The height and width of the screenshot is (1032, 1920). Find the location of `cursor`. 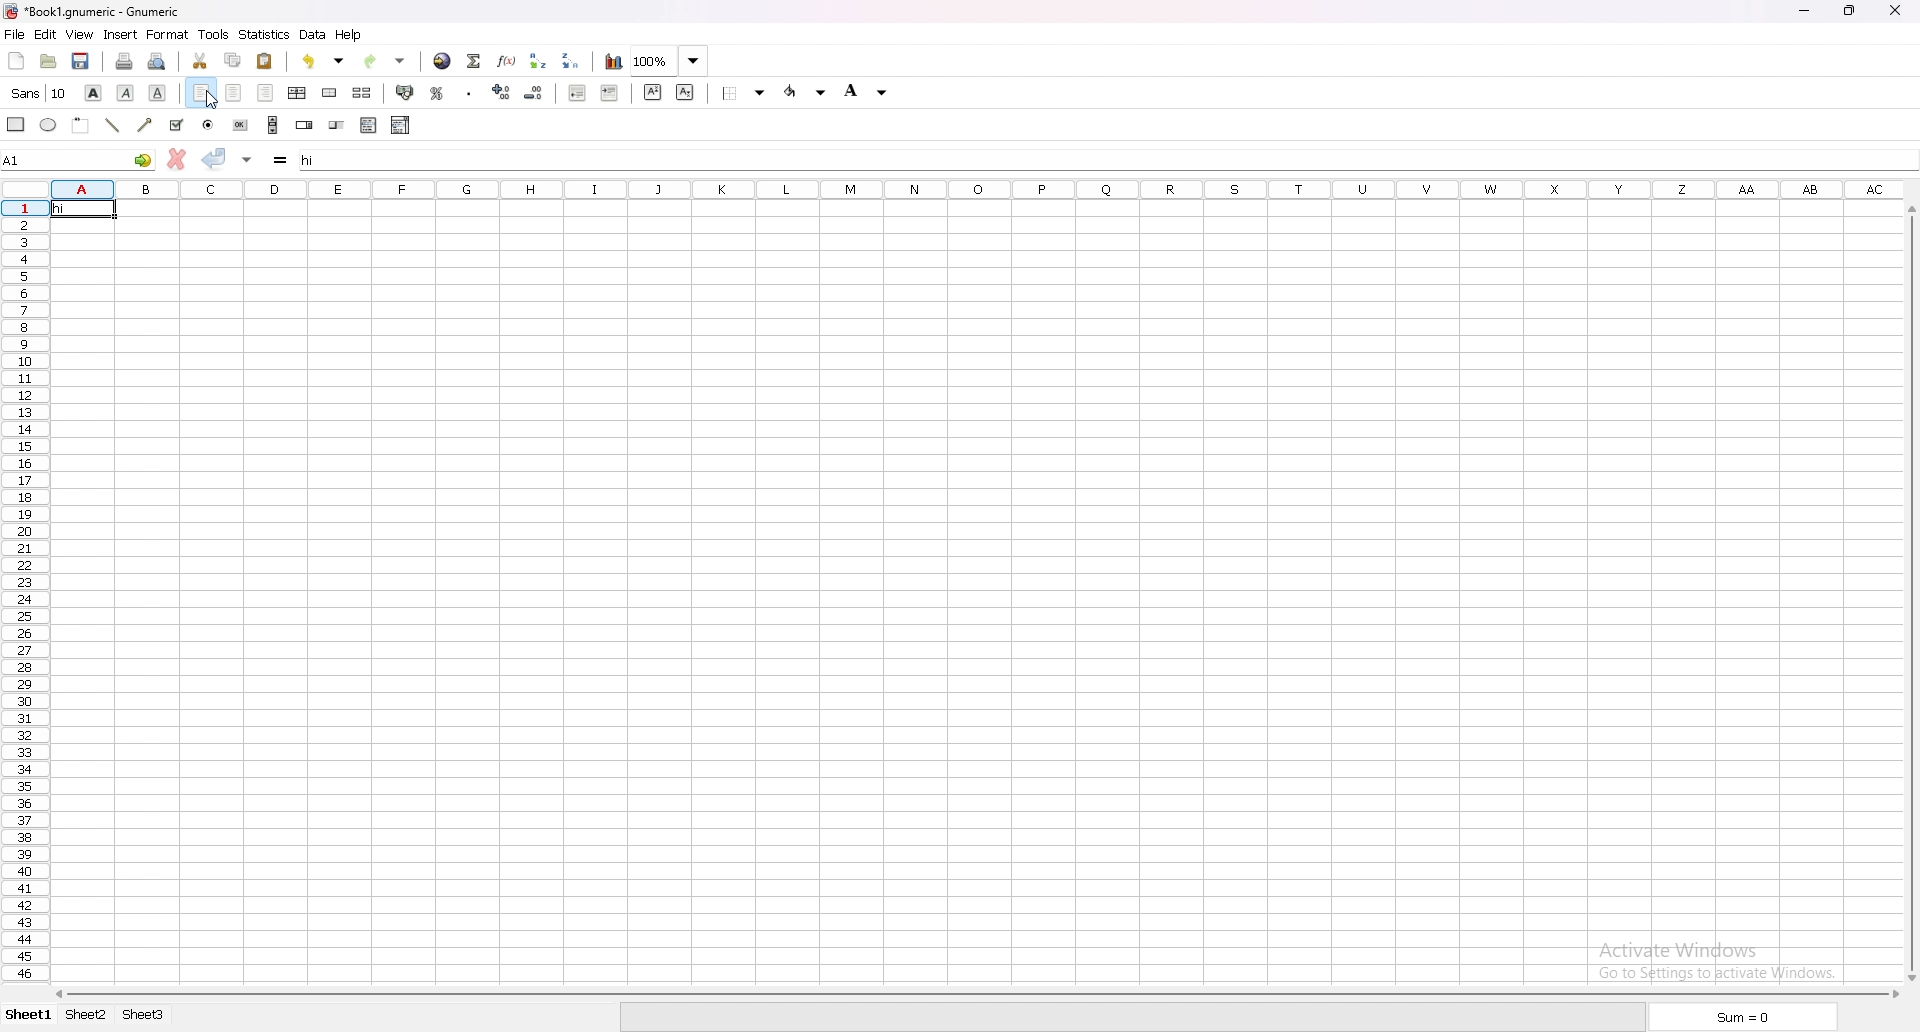

cursor is located at coordinates (212, 100).